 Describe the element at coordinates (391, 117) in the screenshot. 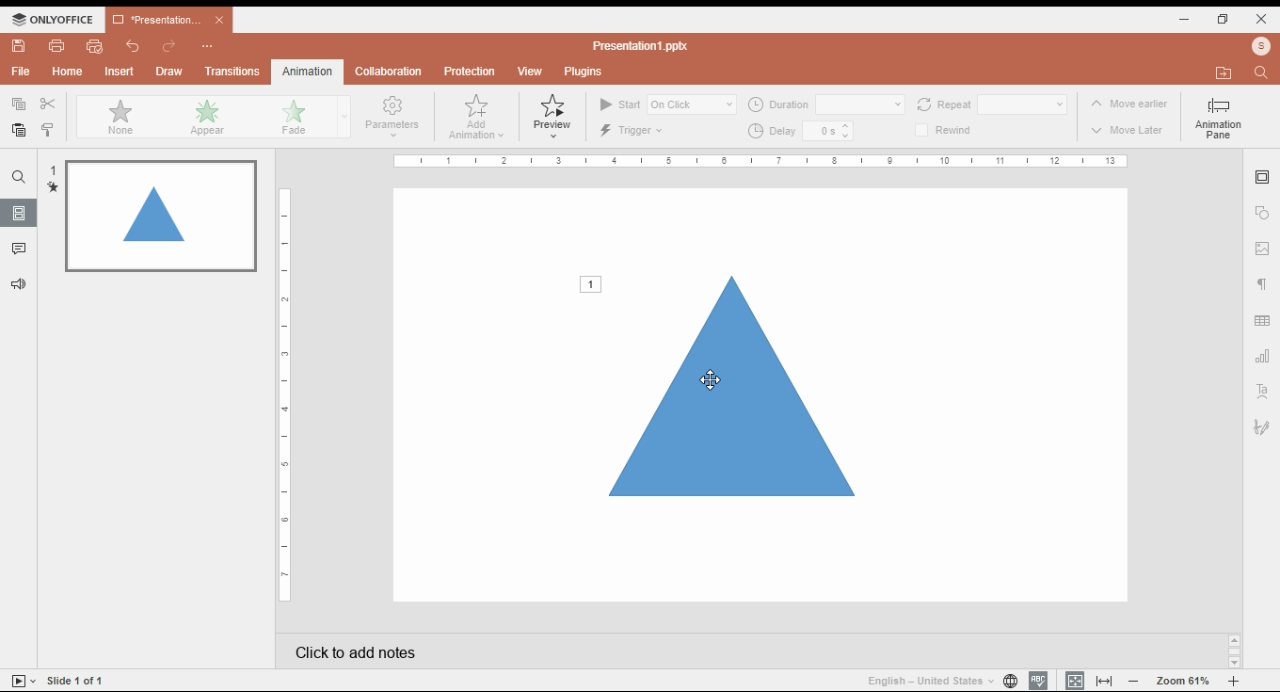

I see `parameters` at that location.